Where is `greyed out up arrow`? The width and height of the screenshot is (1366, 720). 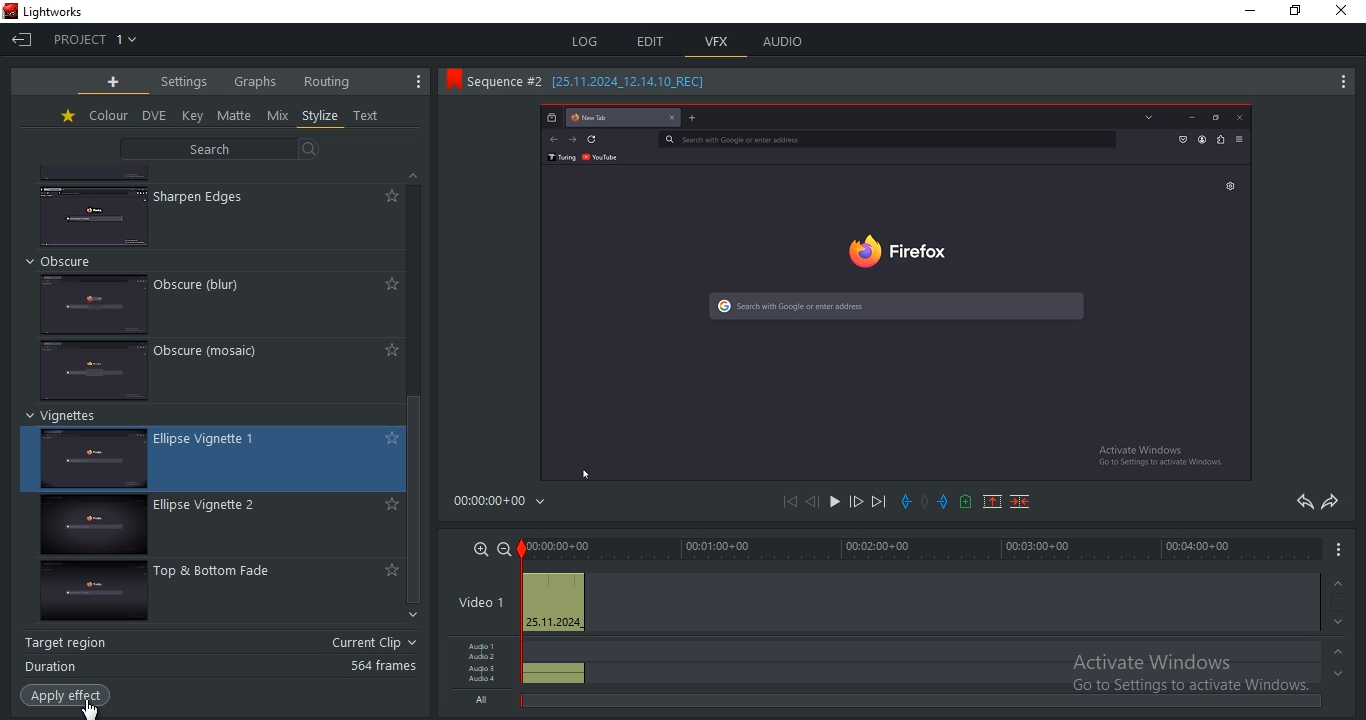
greyed out up arrow is located at coordinates (1340, 582).